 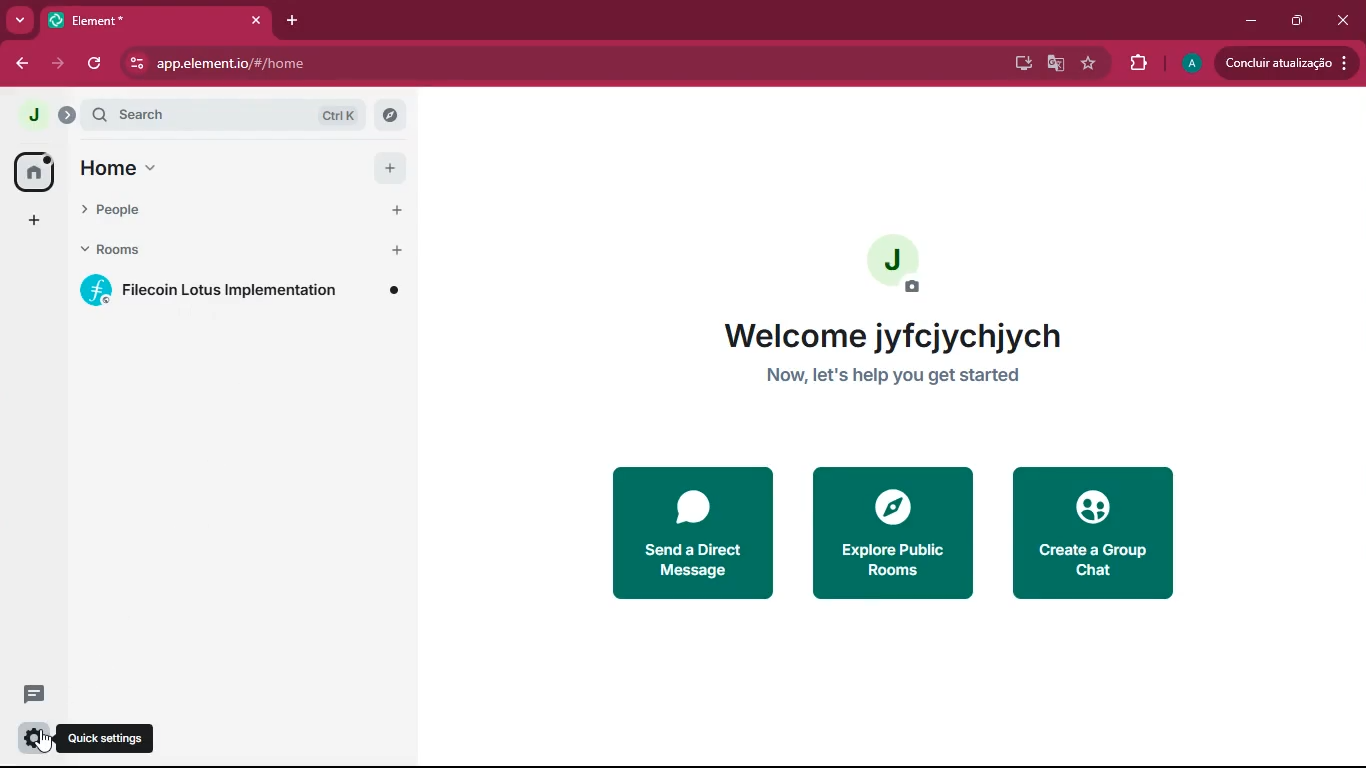 I want to click on back, so click(x=21, y=63).